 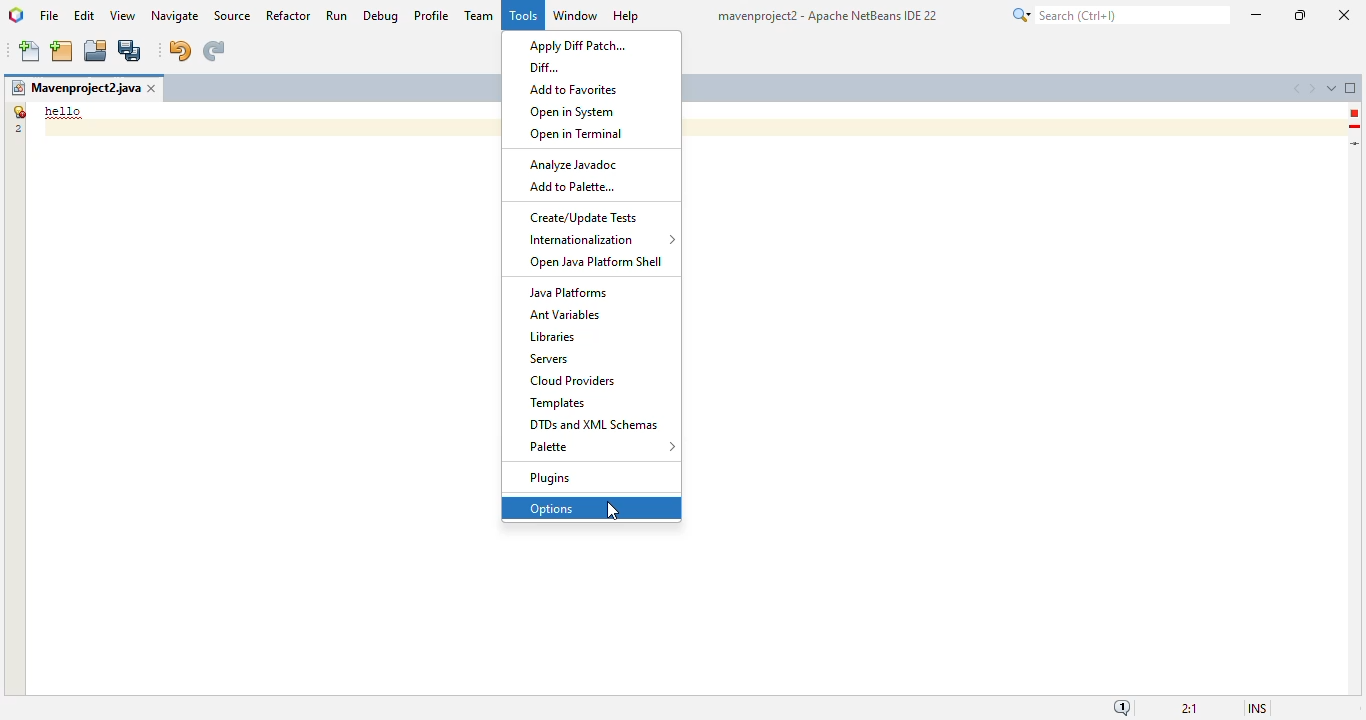 I want to click on analyze javadoc, so click(x=575, y=165).